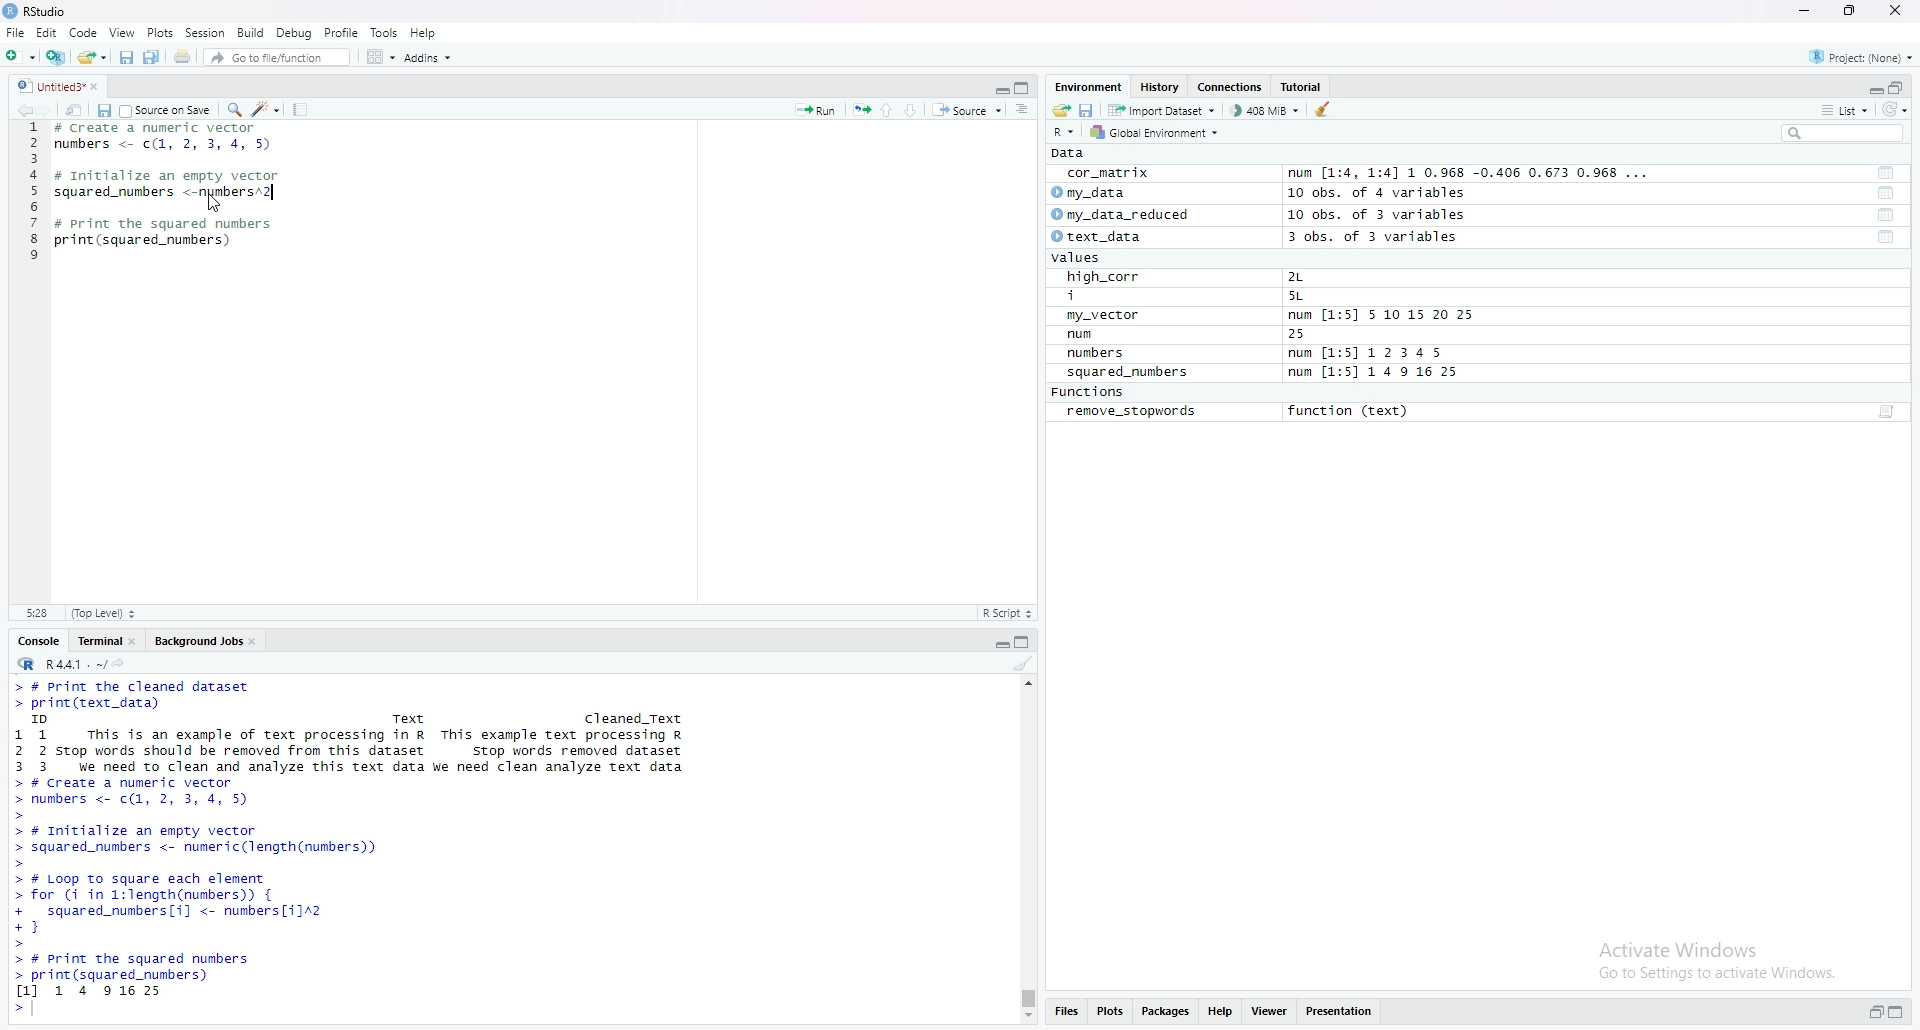  Describe the element at coordinates (1087, 109) in the screenshot. I see `save workspace` at that location.